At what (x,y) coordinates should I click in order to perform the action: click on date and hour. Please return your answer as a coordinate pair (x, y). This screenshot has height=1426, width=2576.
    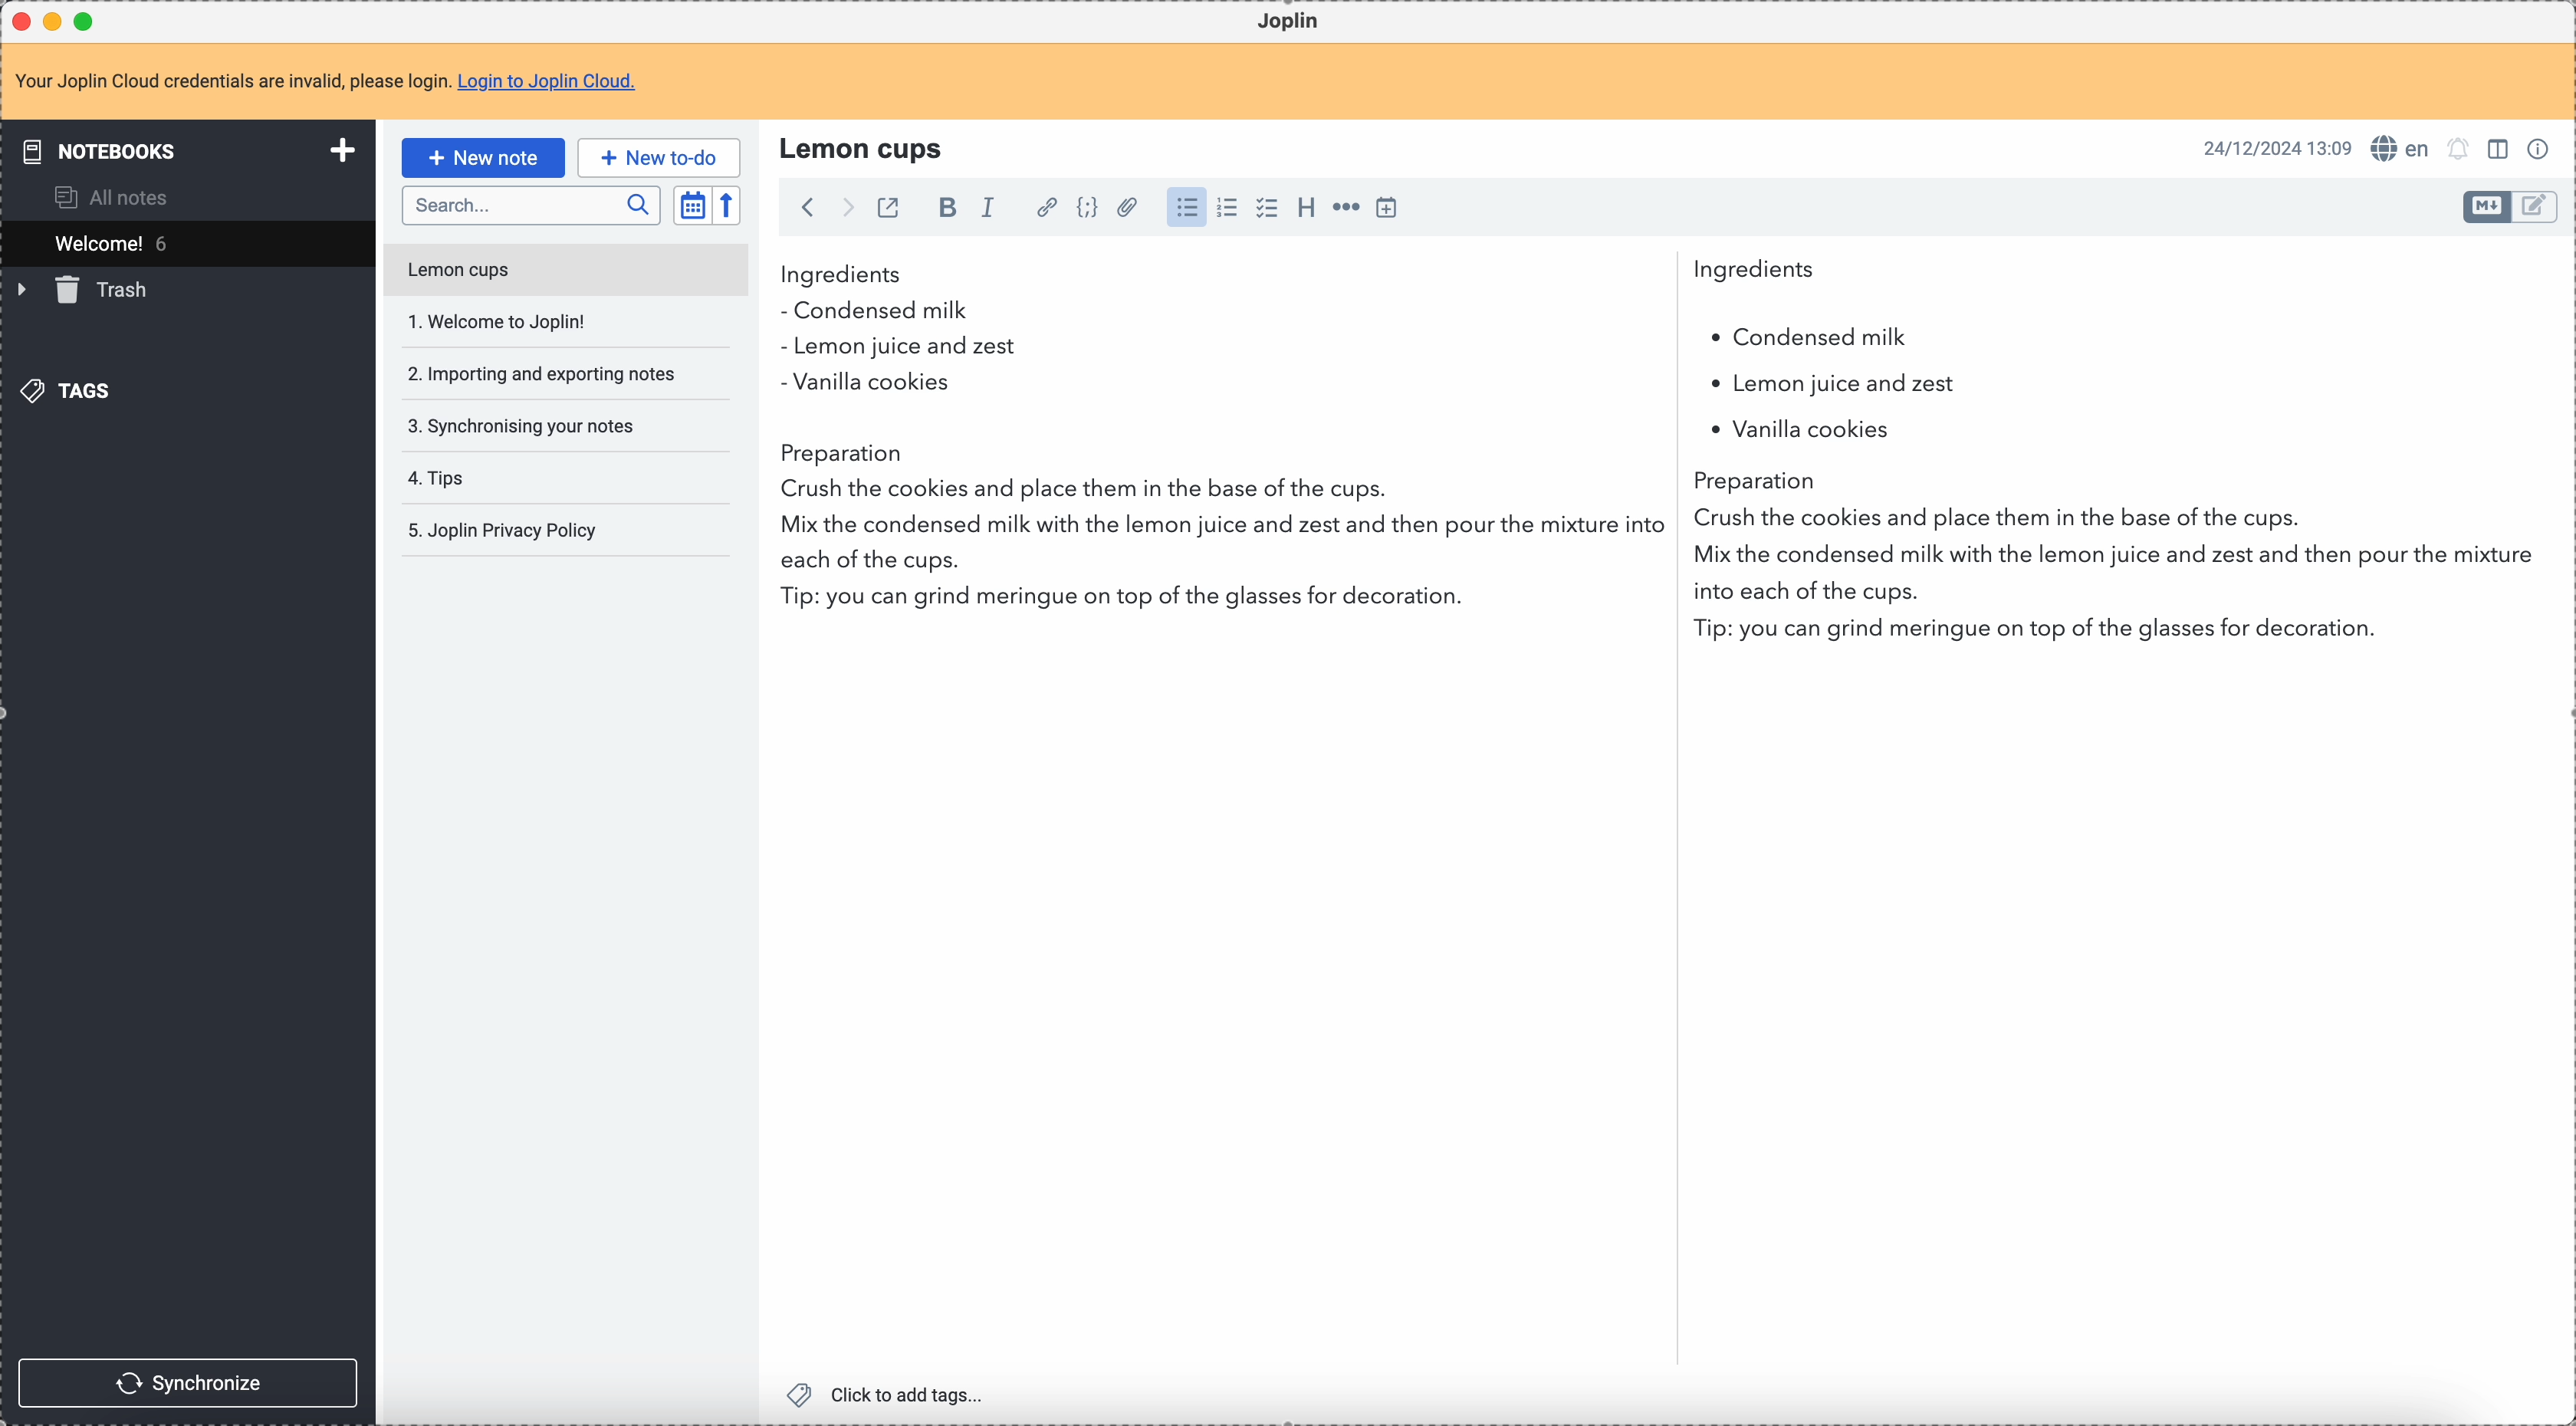
    Looking at the image, I should click on (2278, 147).